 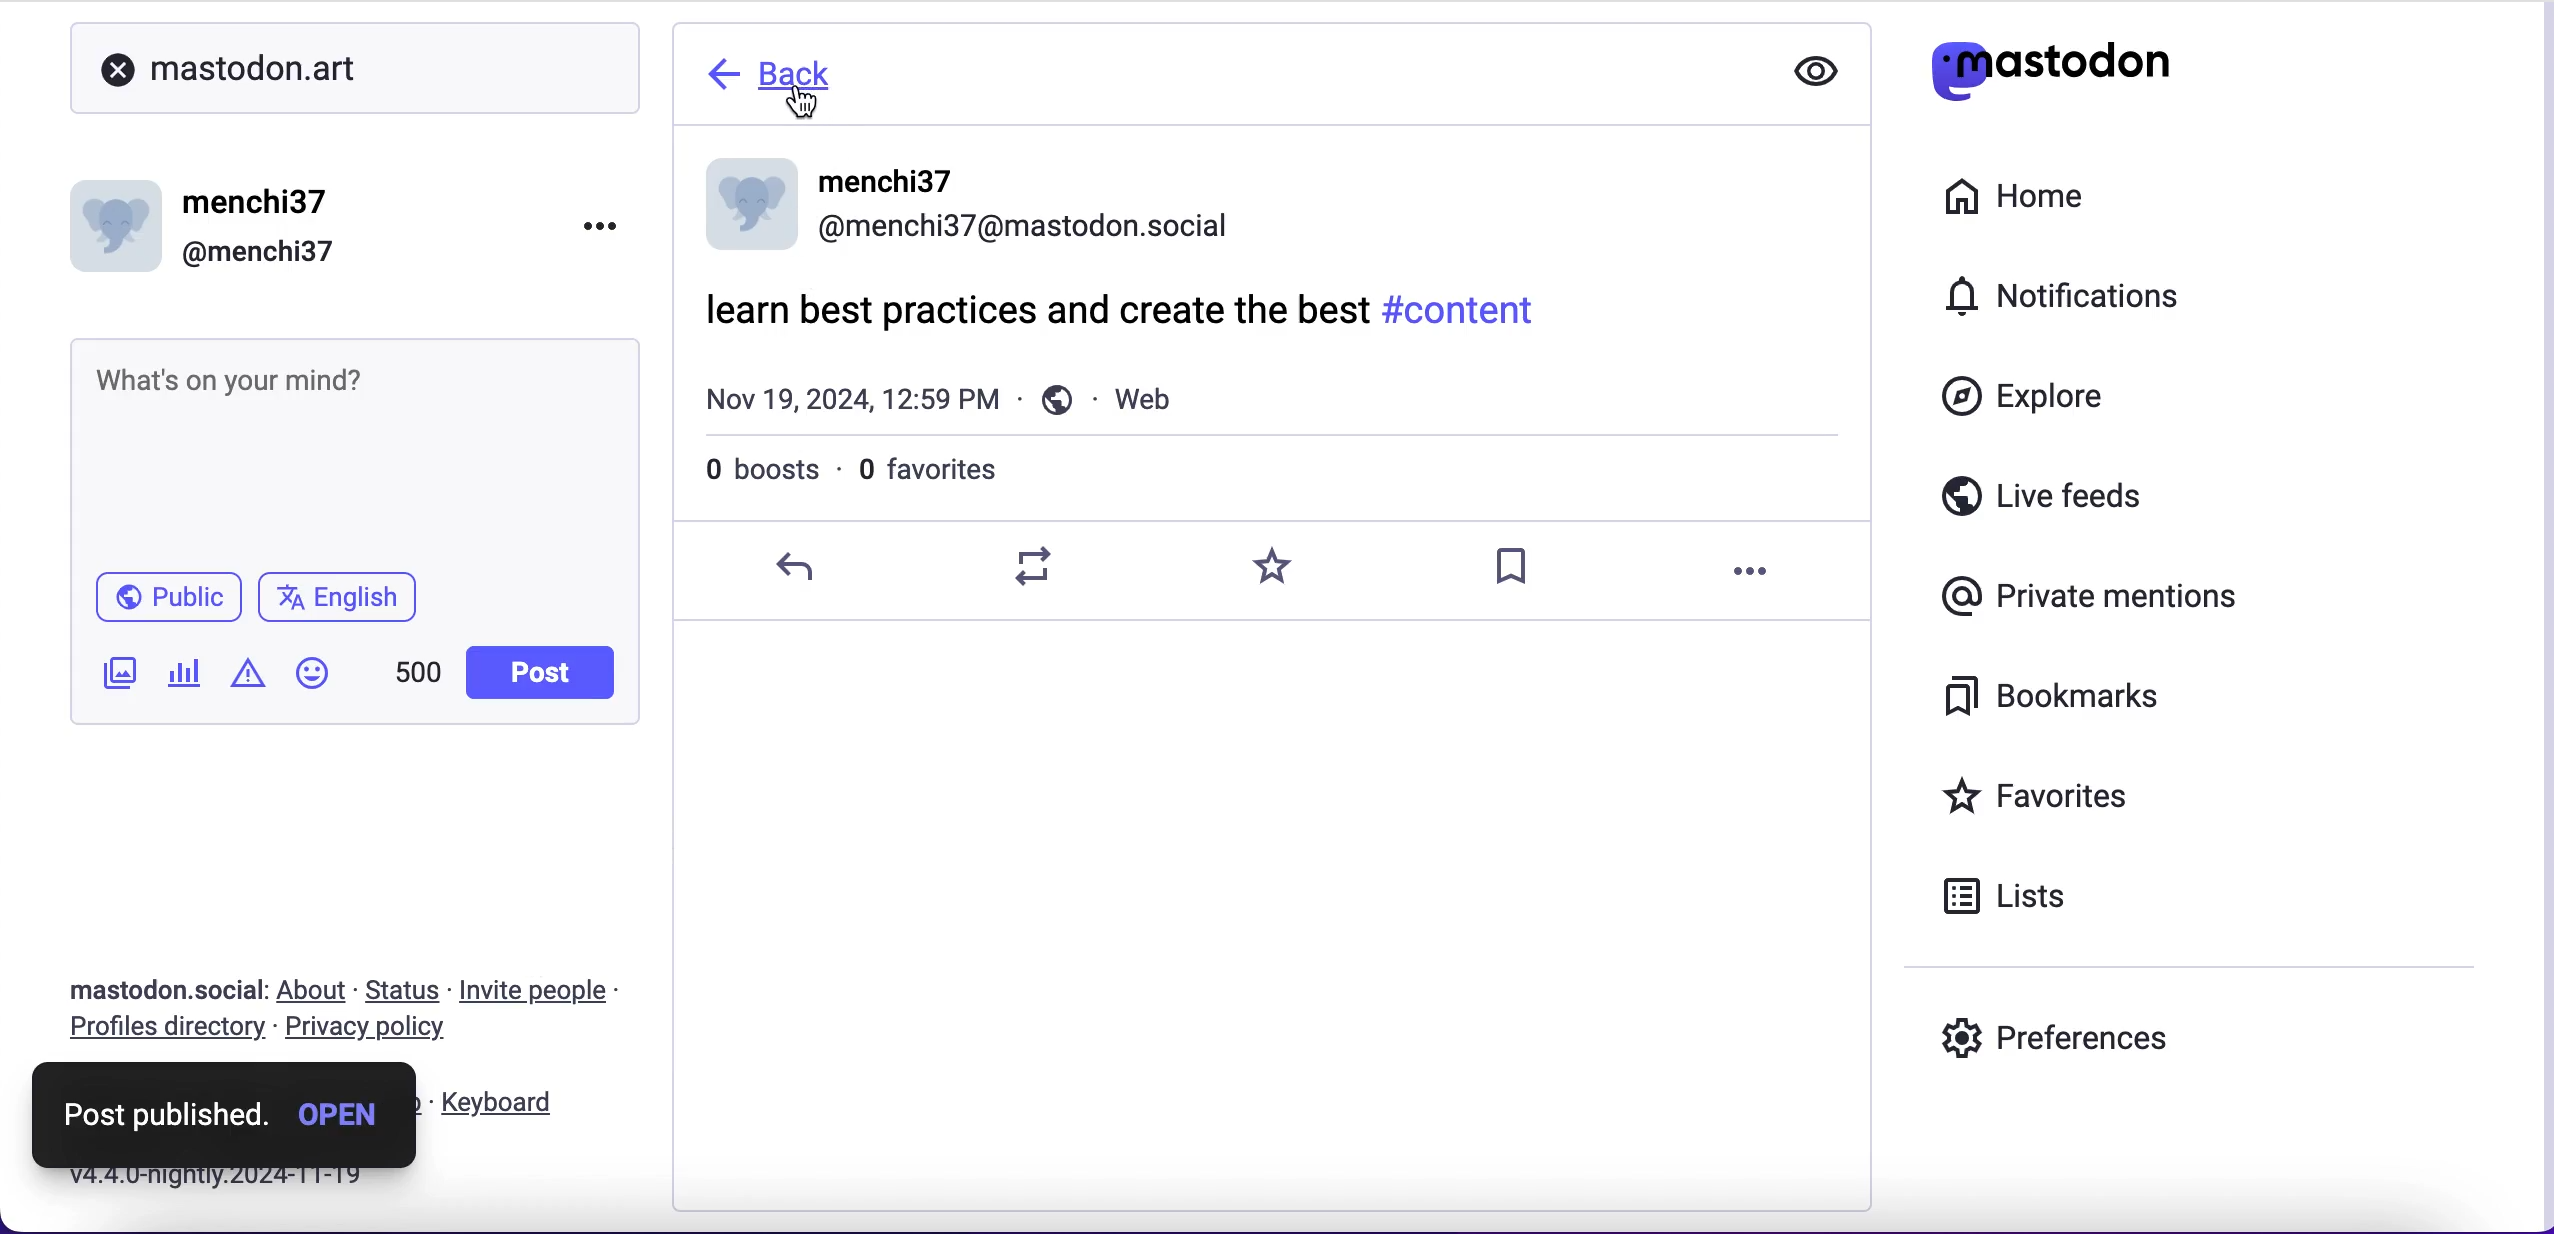 What do you see at coordinates (160, 1031) in the screenshot?
I see `profiles directory` at bounding box center [160, 1031].